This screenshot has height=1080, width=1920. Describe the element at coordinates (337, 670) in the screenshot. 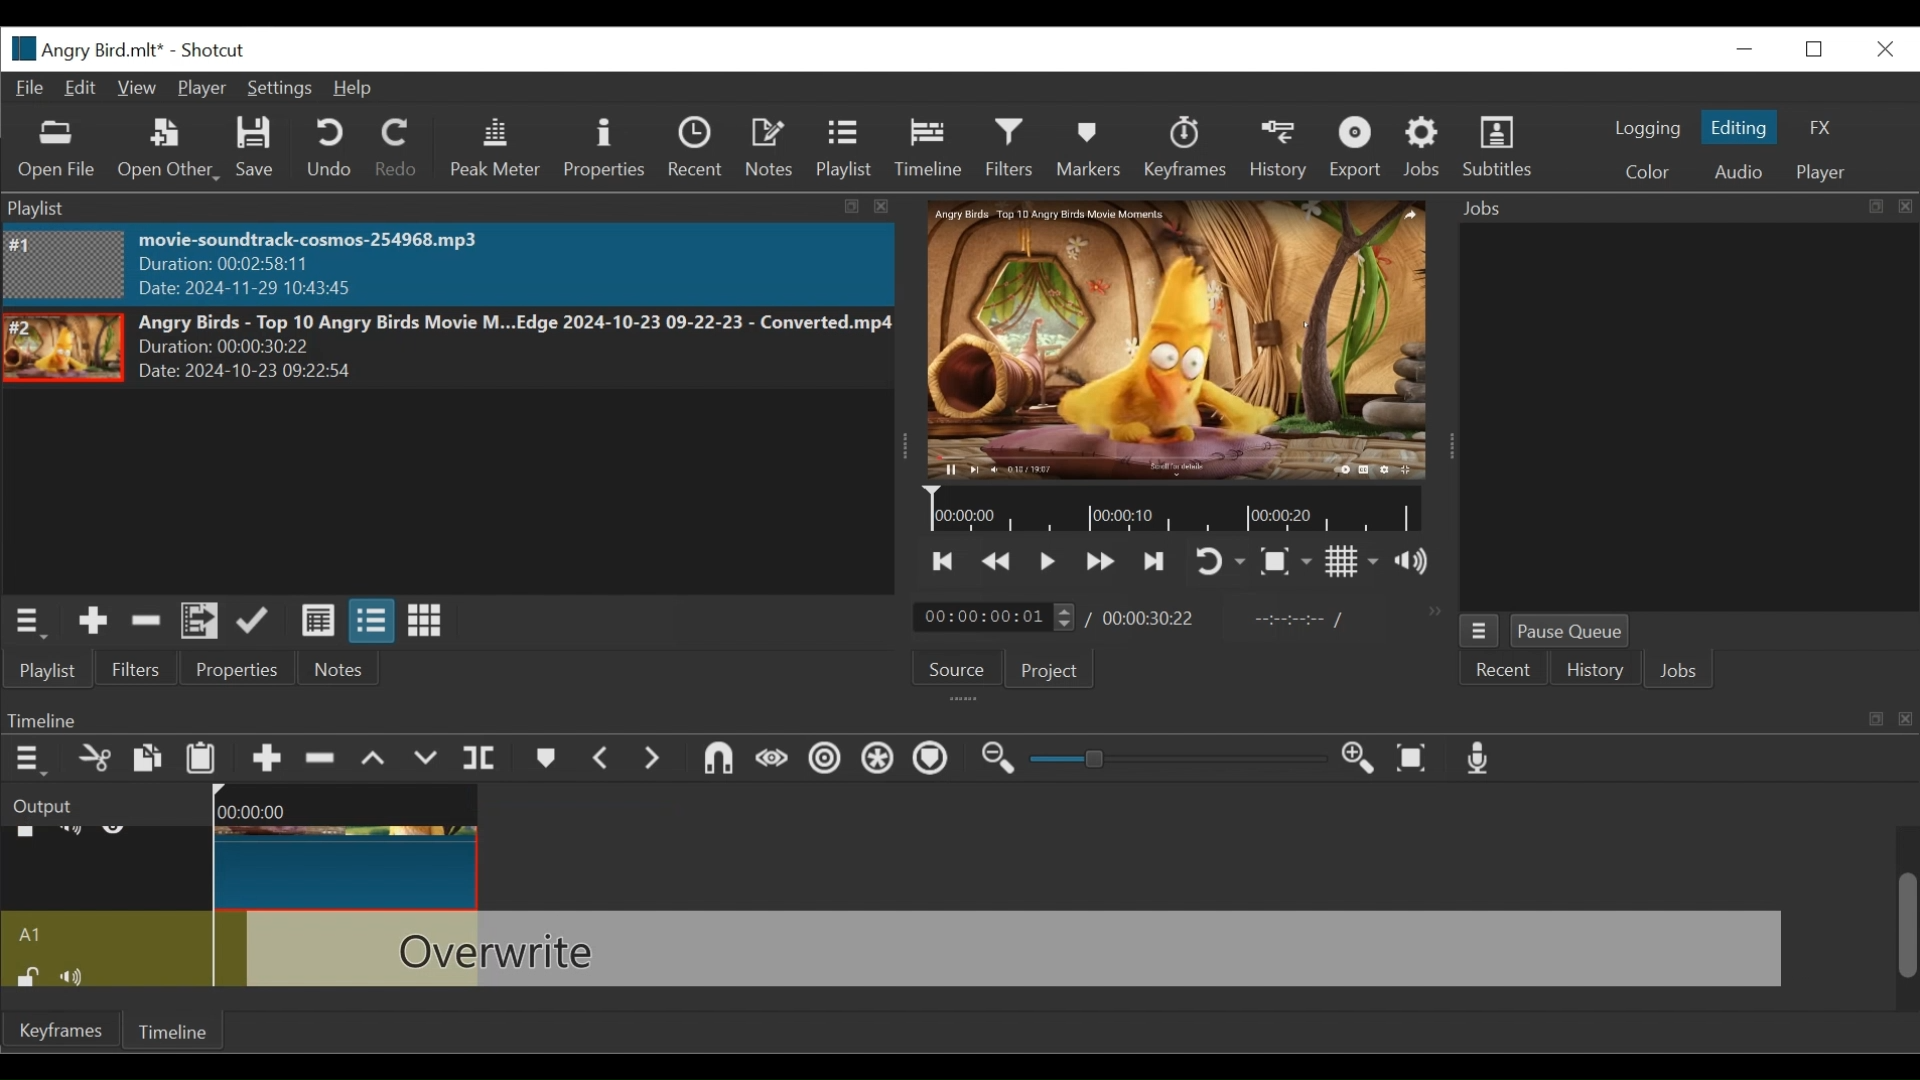

I see `Notes` at that location.